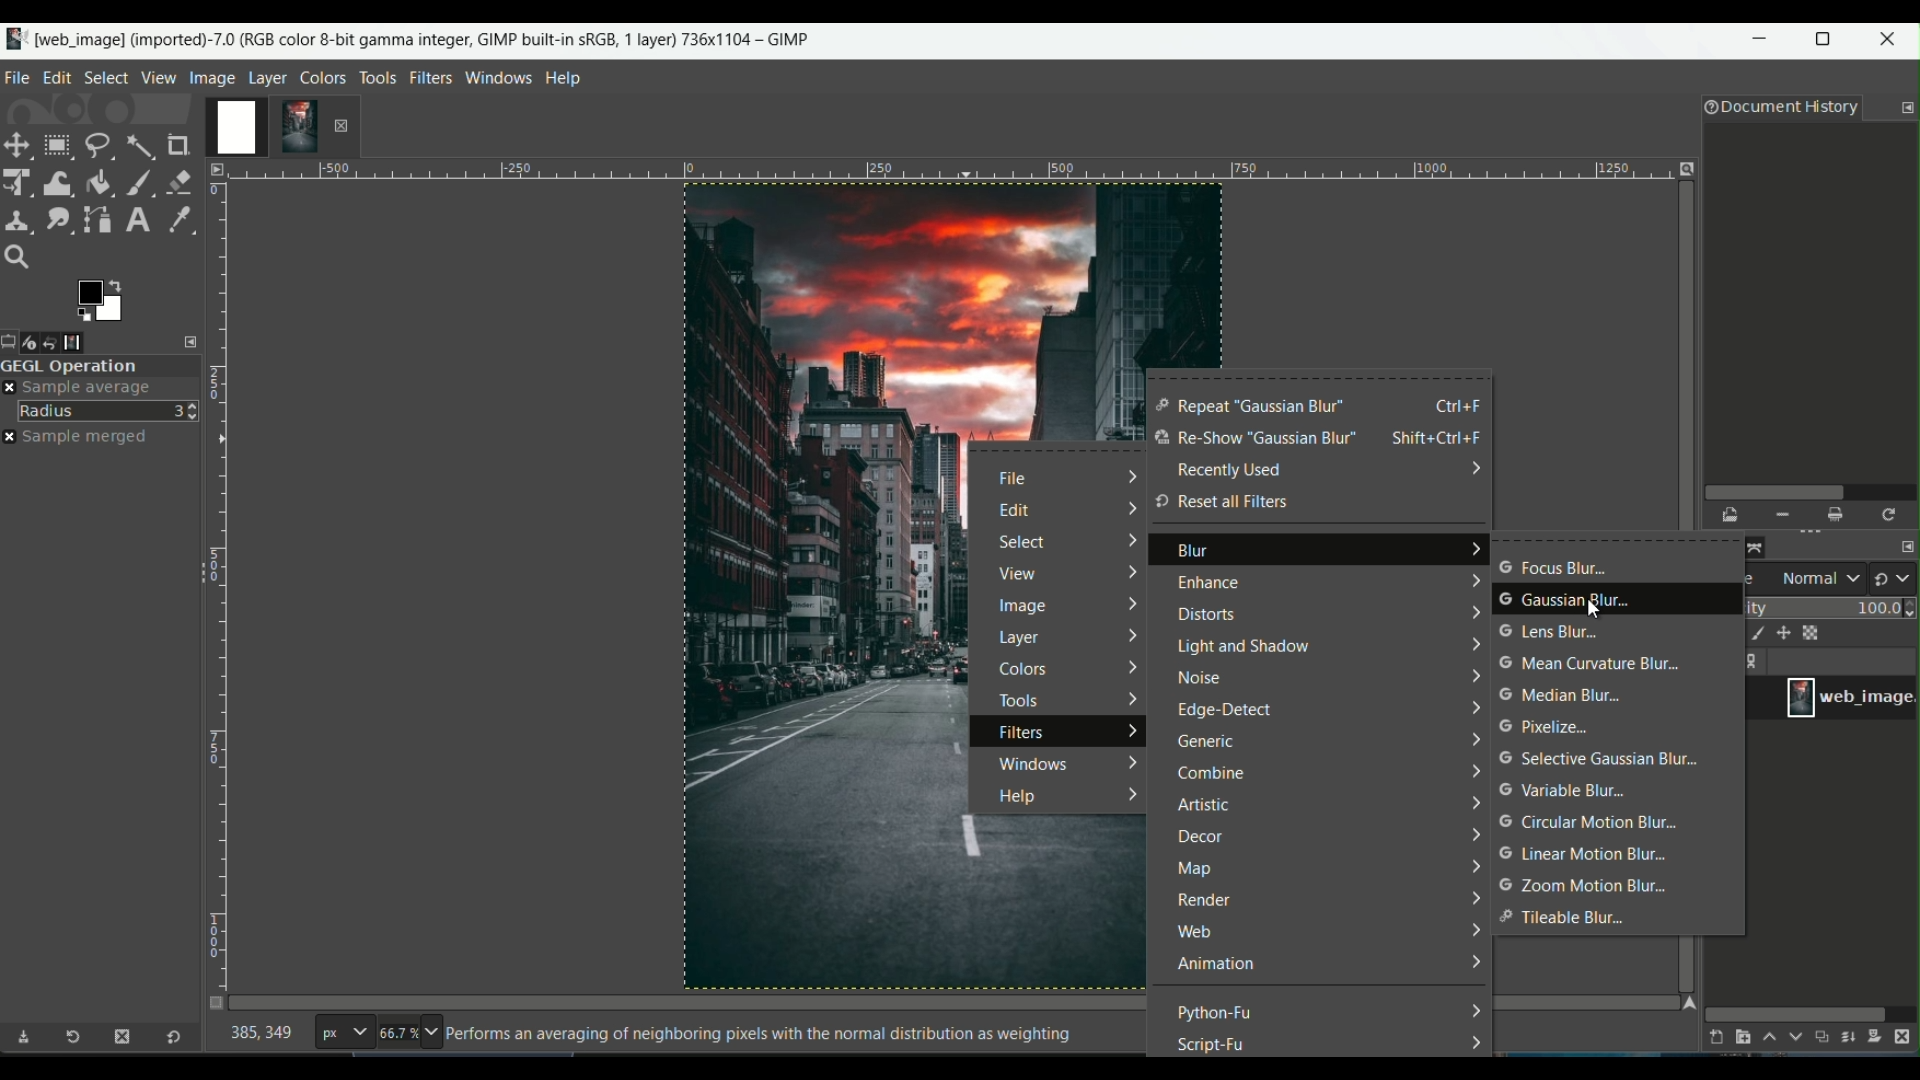 This screenshot has width=1920, height=1080. Describe the element at coordinates (121, 1037) in the screenshot. I see `delete tool preset` at that location.